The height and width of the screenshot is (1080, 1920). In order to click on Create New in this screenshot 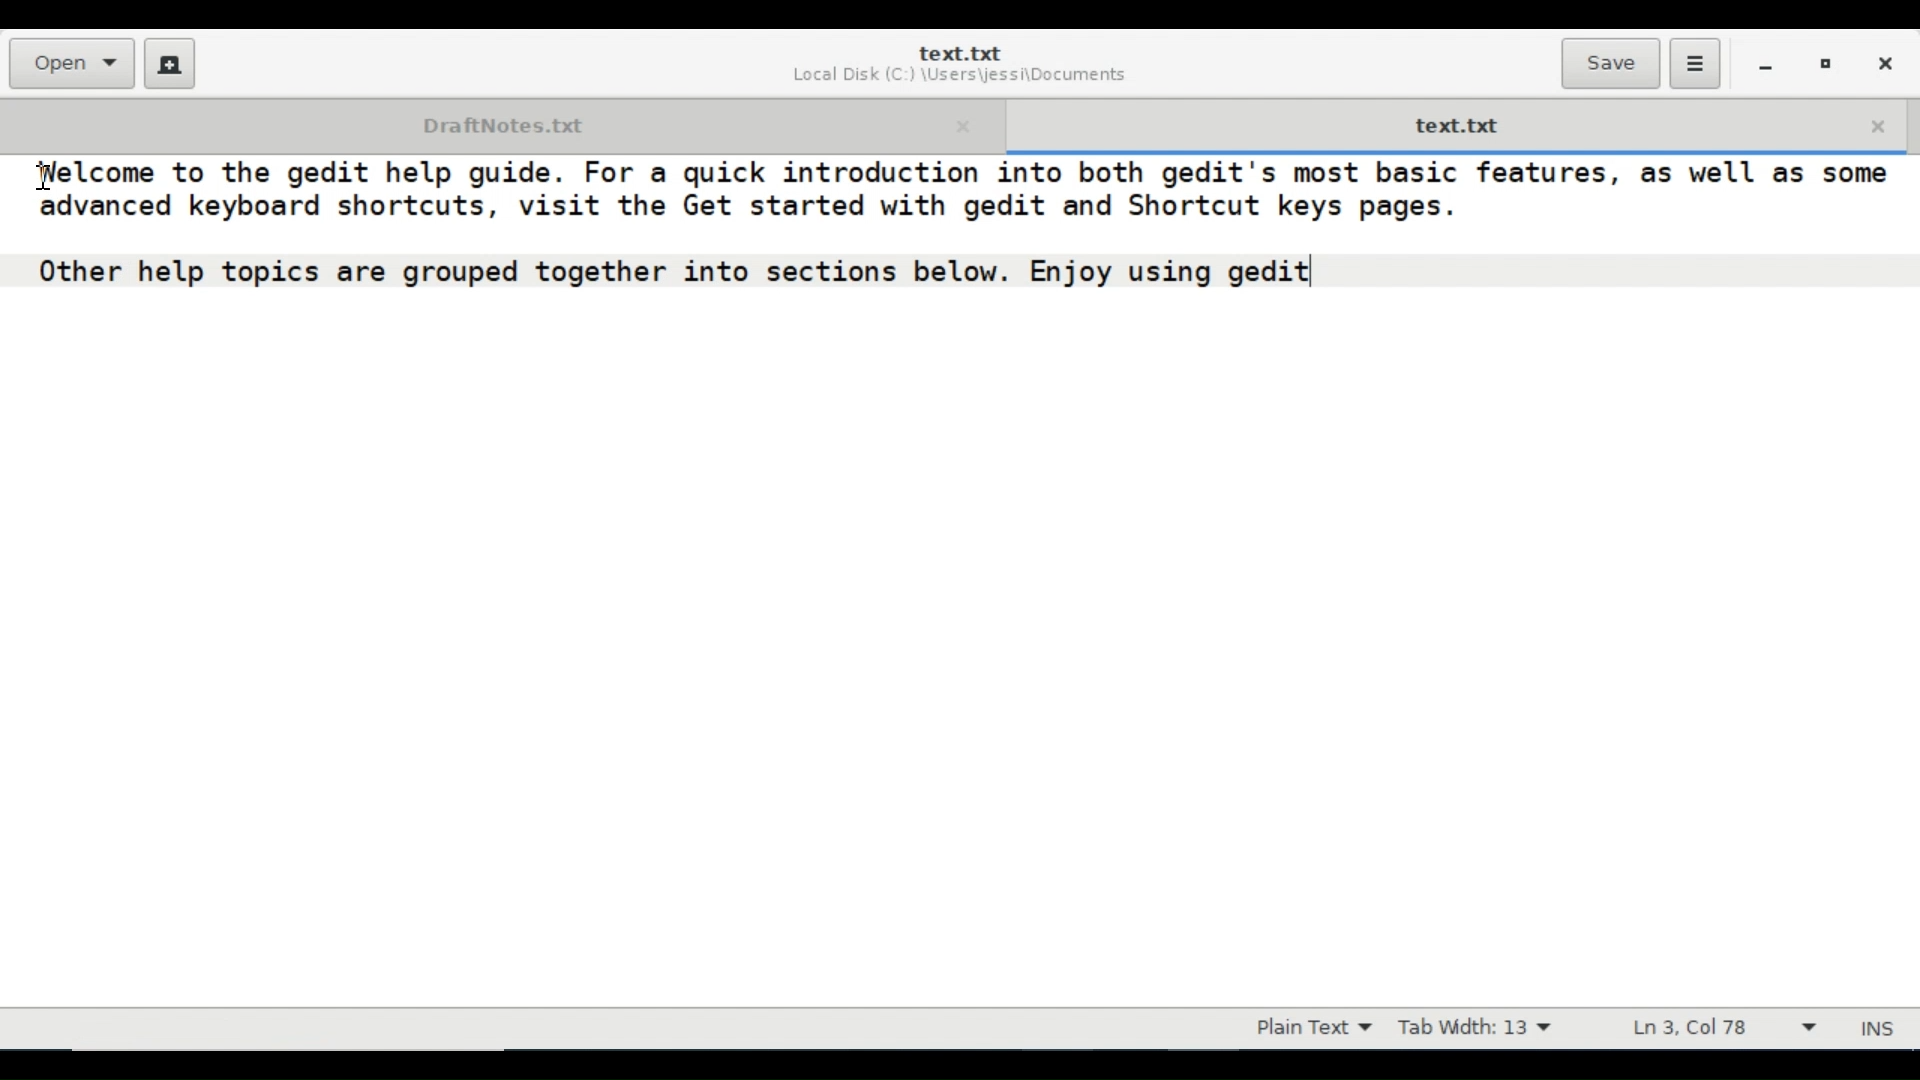, I will do `click(170, 63)`.